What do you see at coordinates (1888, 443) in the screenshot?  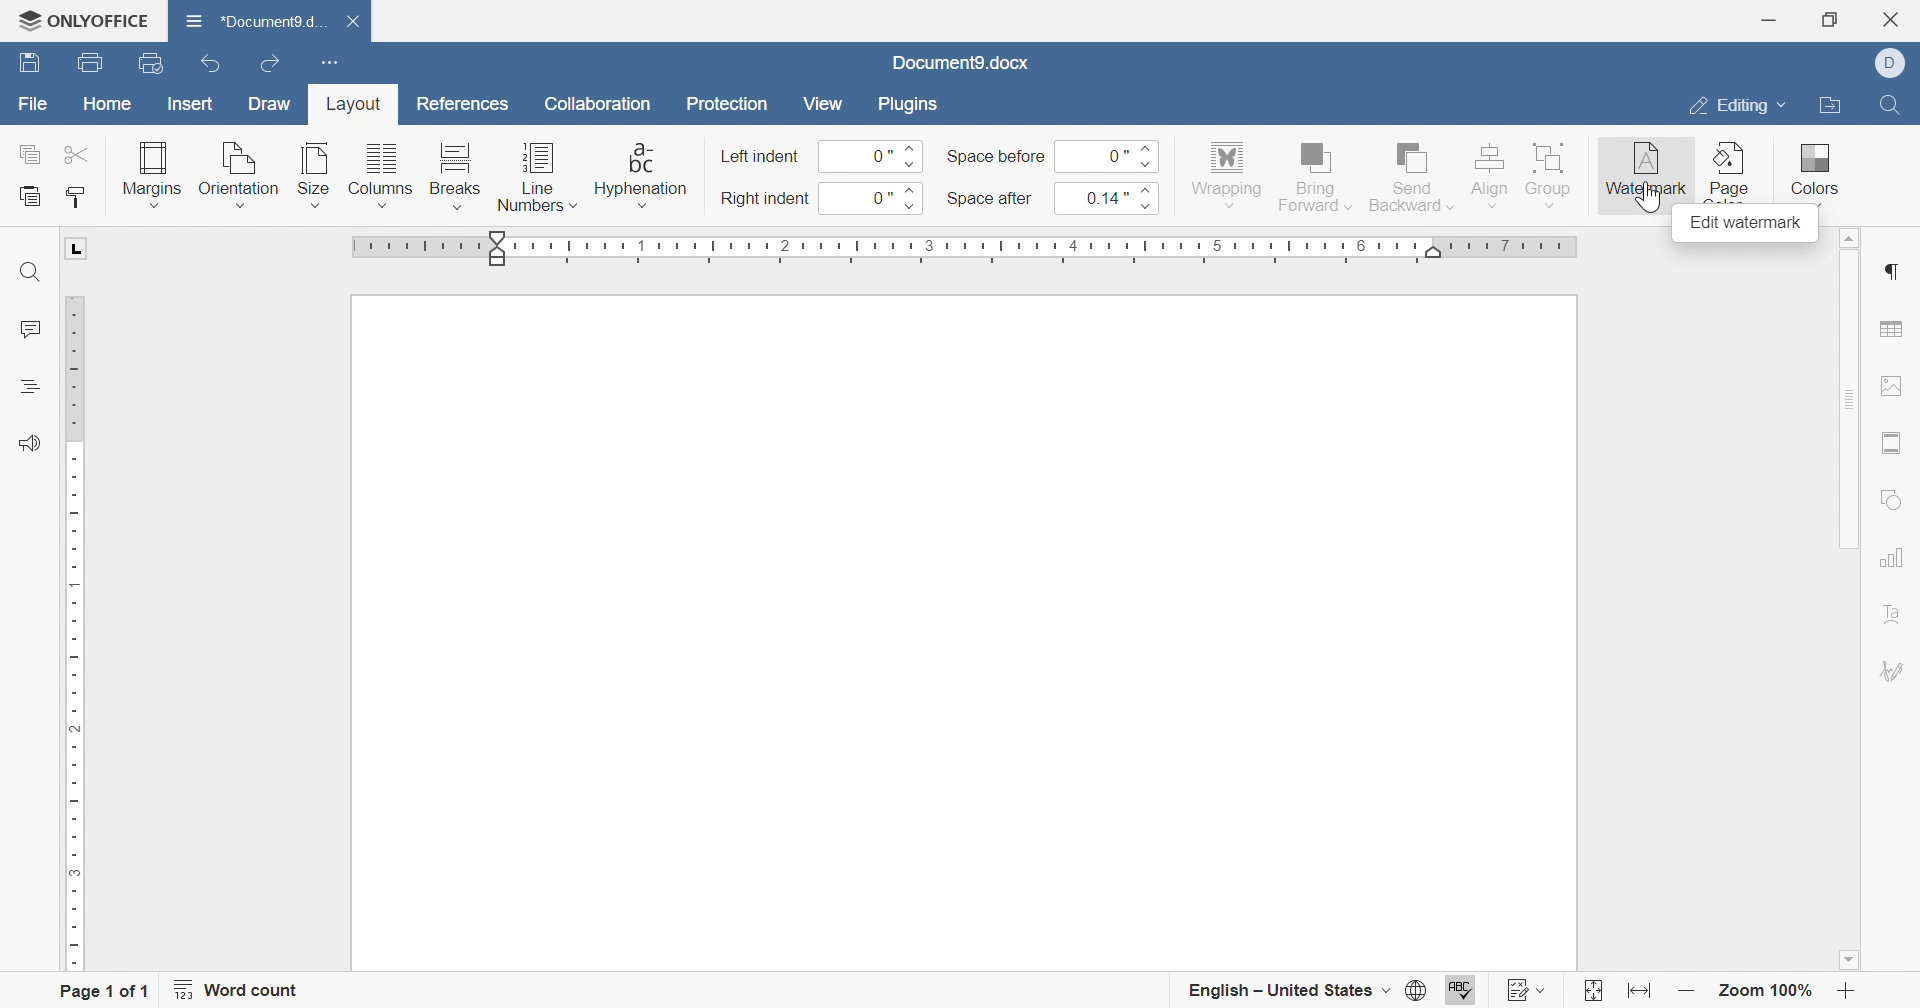 I see `header and footer settings` at bounding box center [1888, 443].